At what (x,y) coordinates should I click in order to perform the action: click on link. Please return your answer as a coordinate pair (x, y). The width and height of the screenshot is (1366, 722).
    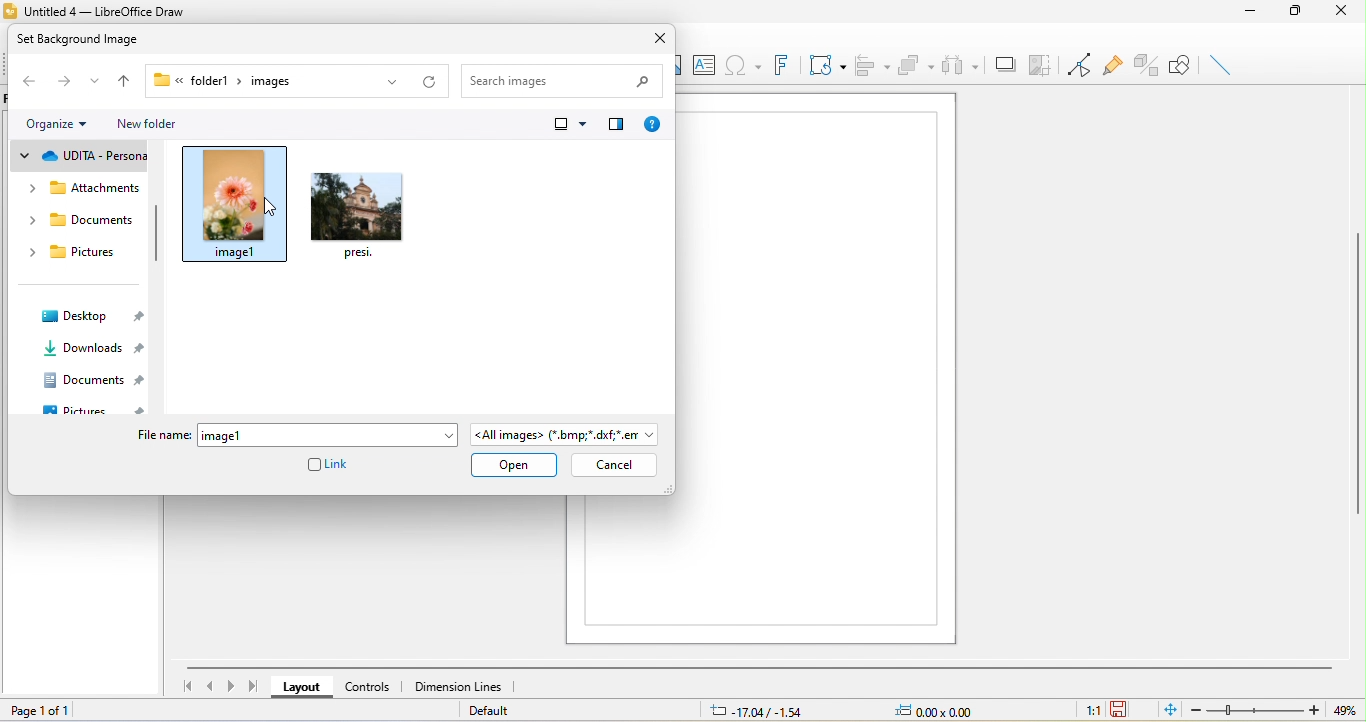
    Looking at the image, I should click on (330, 466).